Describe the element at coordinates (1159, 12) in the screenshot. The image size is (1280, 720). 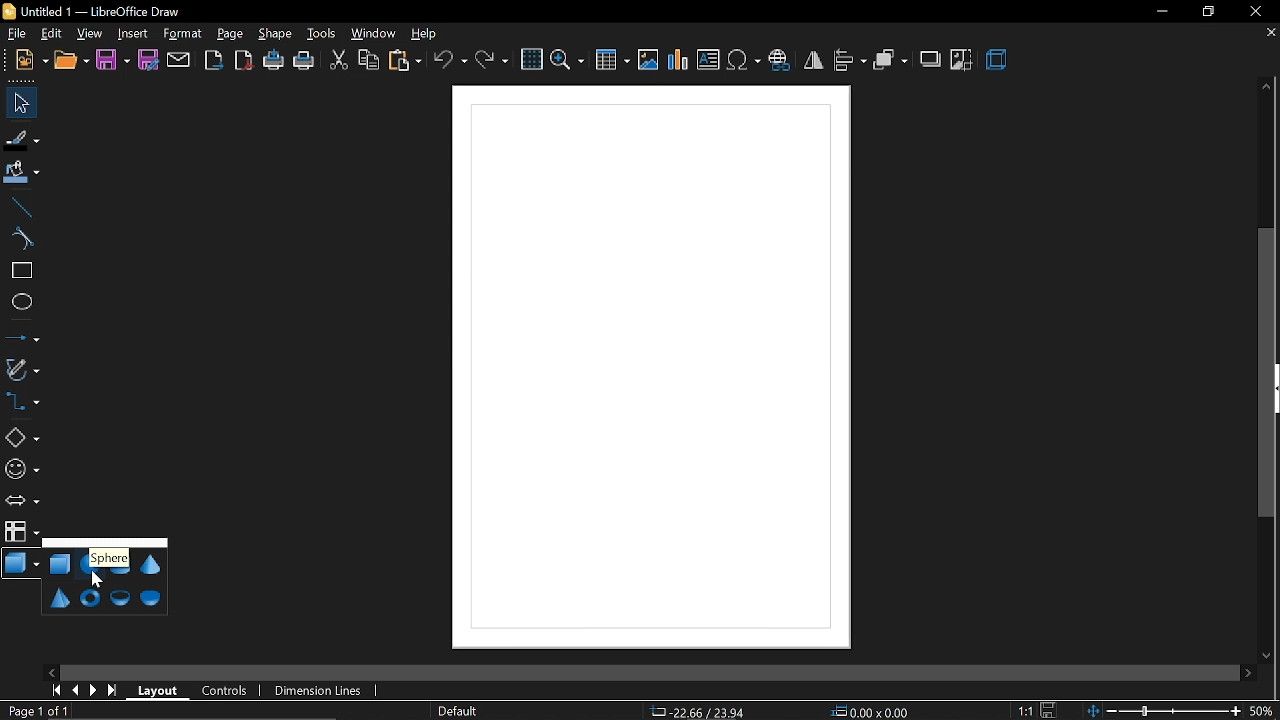
I see `minimize` at that location.